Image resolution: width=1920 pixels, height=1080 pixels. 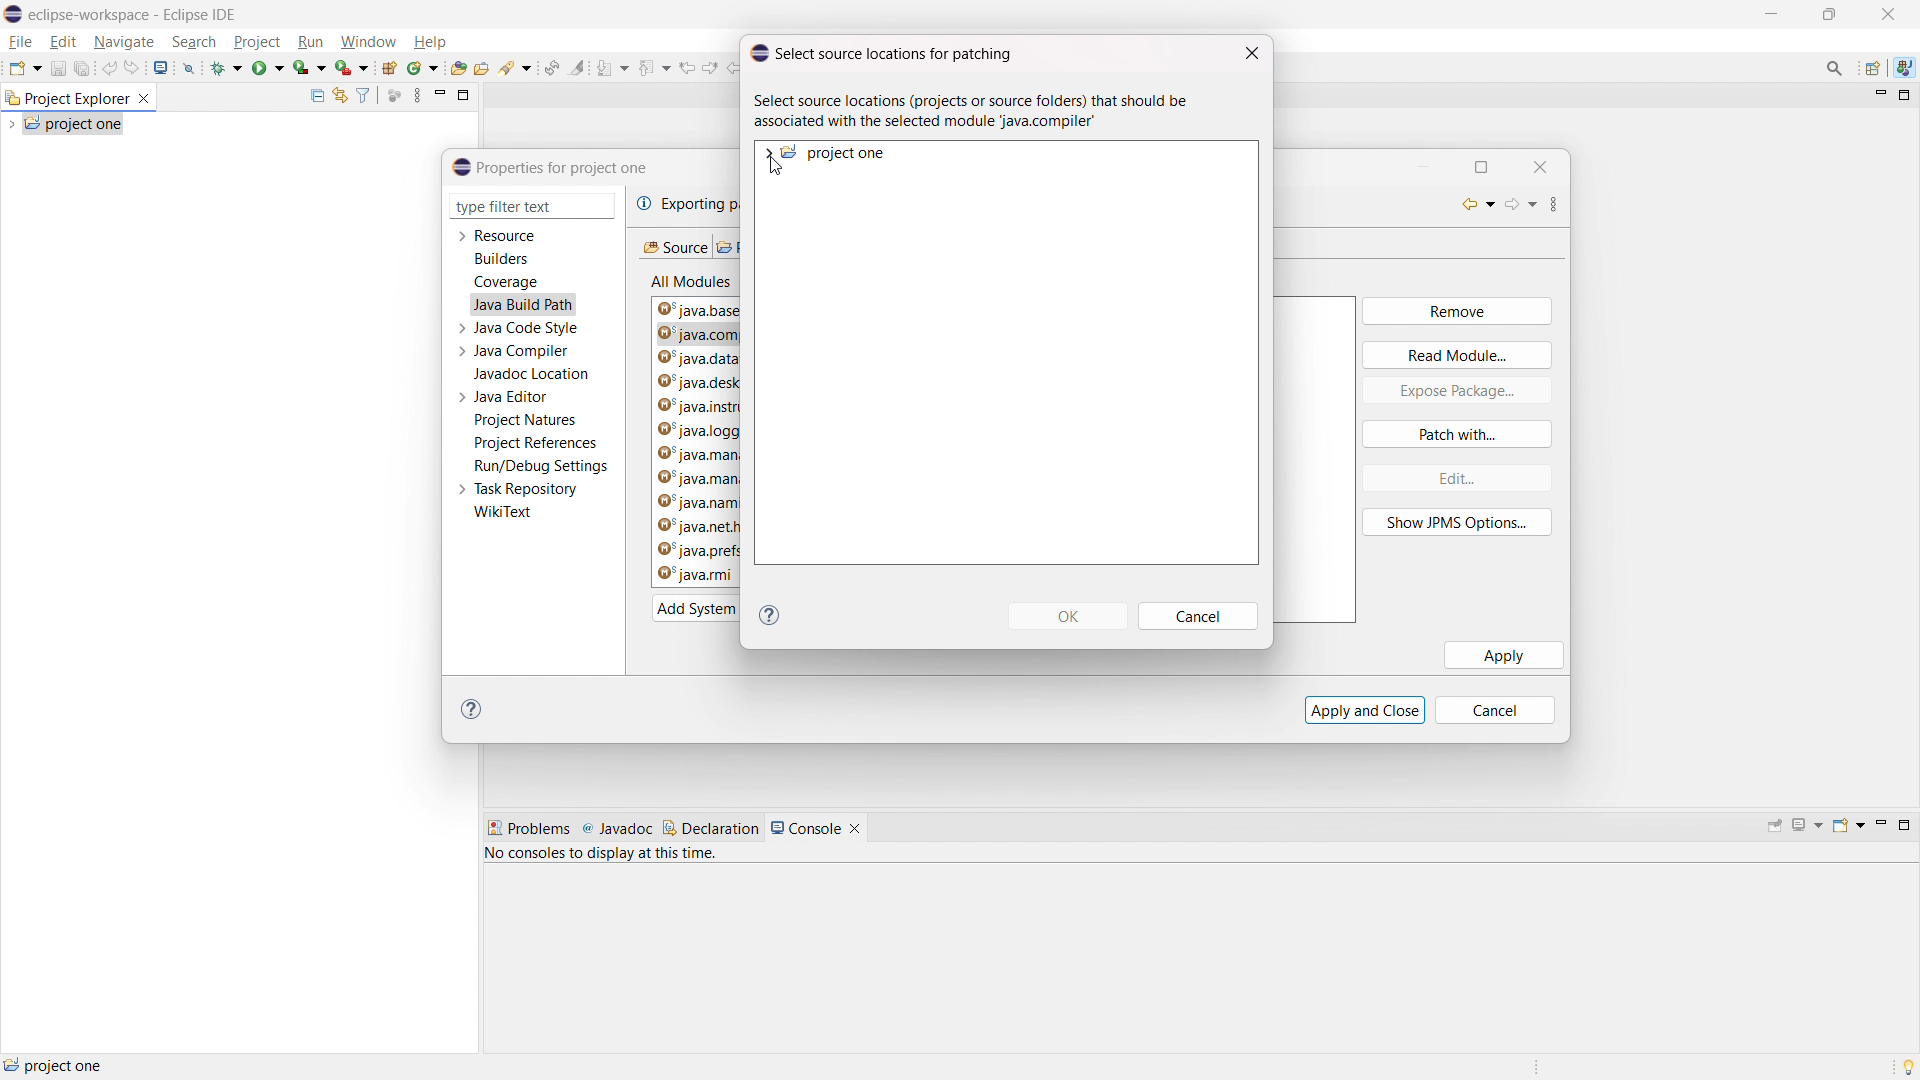 I want to click on project explorer, so click(x=66, y=97).